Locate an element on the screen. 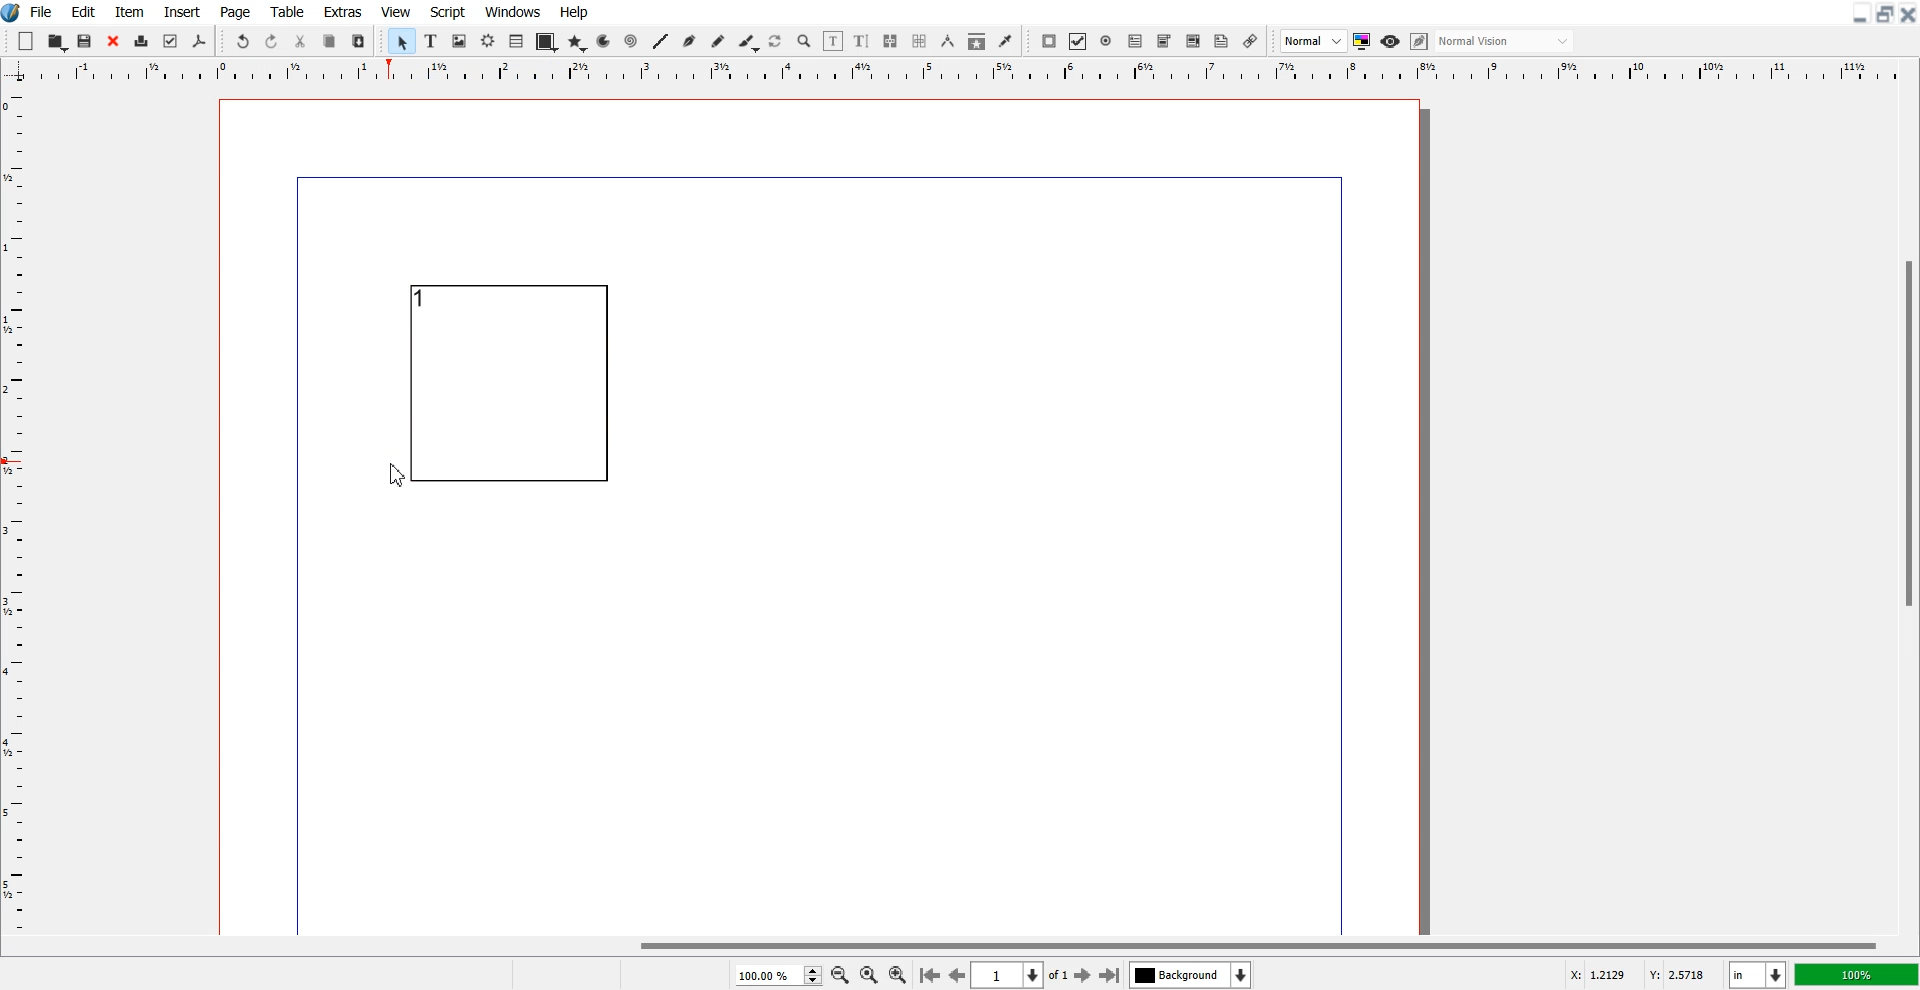 The width and height of the screenshot is (1920, 990). Table is located at coordinates (517, 41).